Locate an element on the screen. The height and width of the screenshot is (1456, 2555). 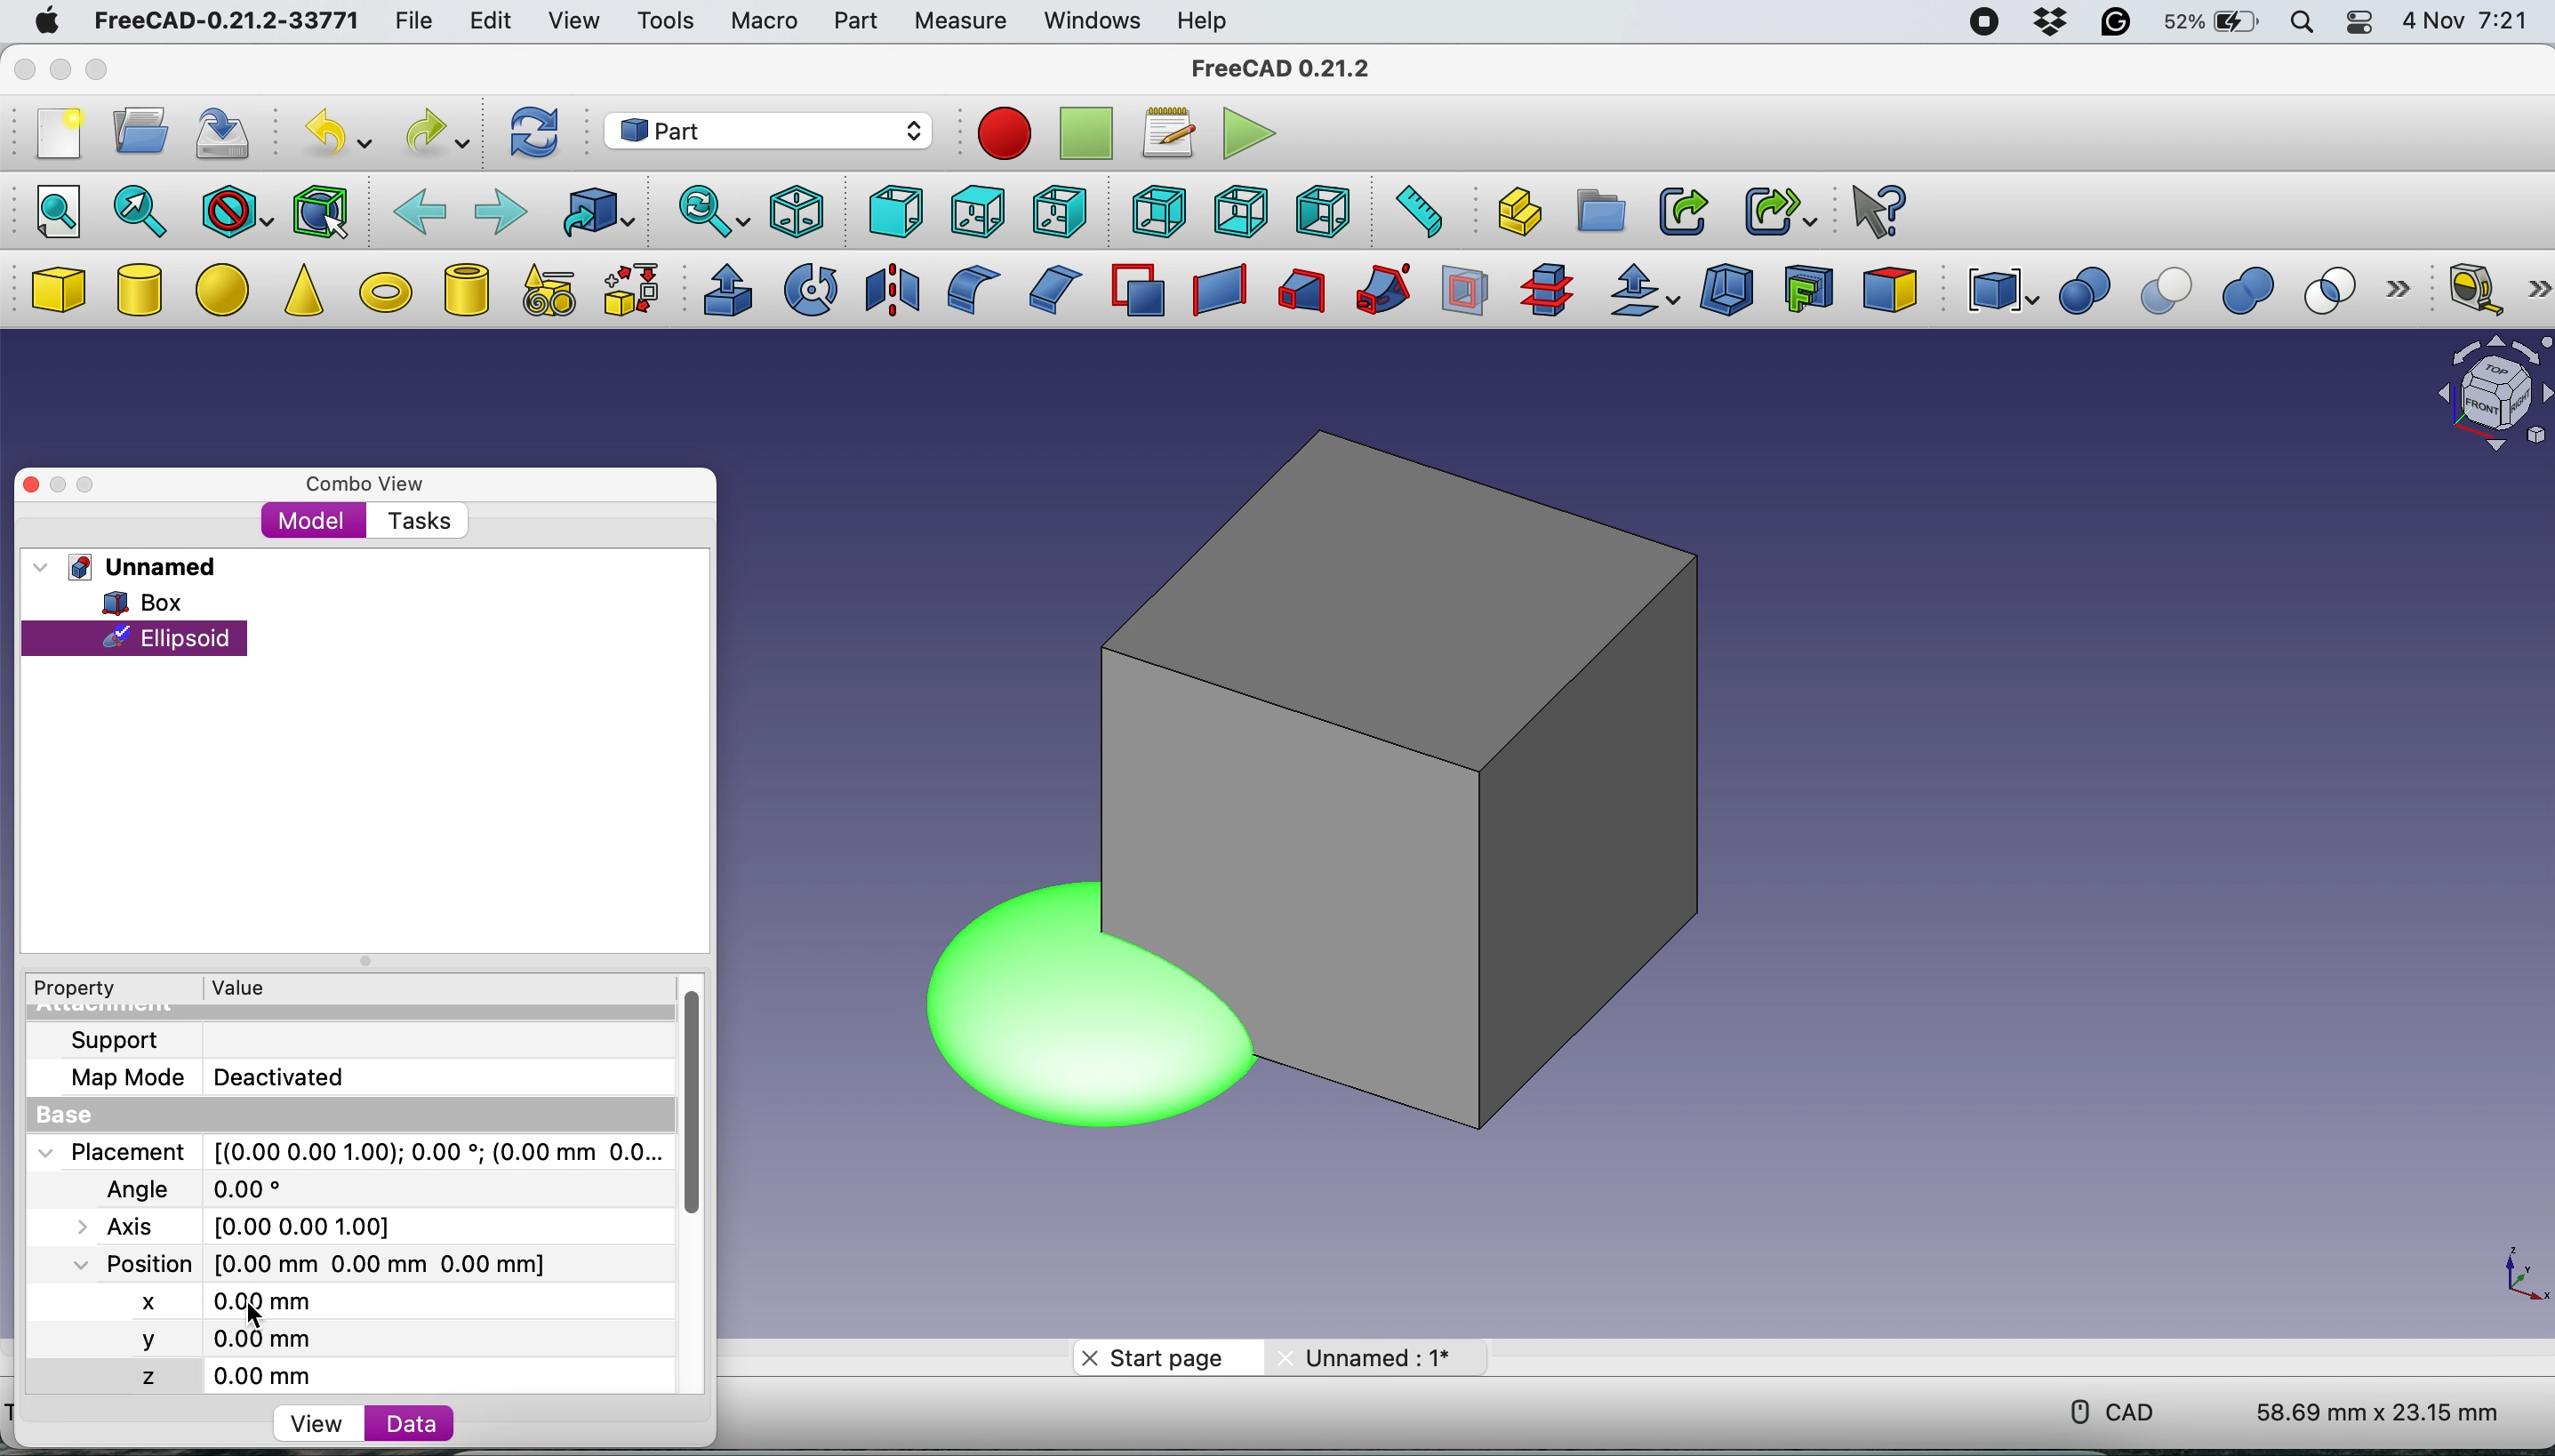
loft is located at coordinates (1298, 294).